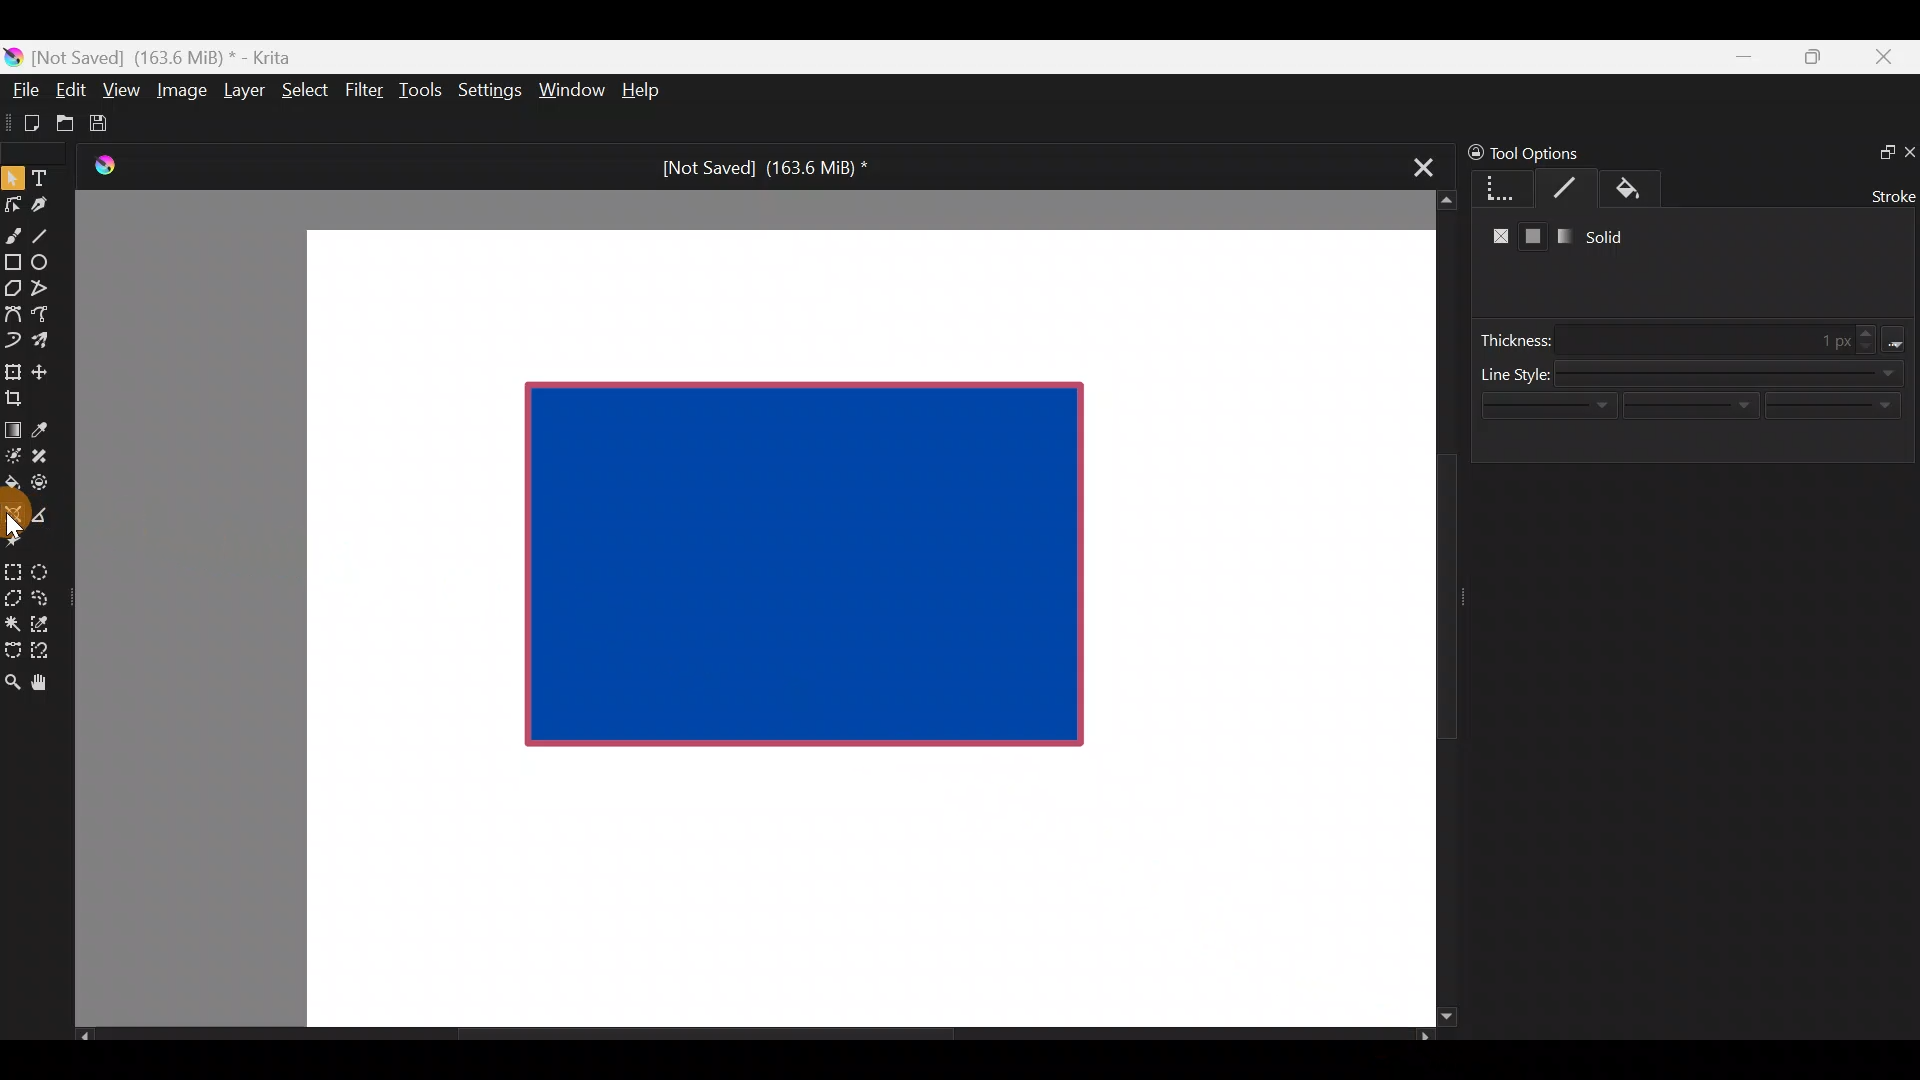 The image size is (1920, 1080). I want to click on Close tab, so click(1417, 164).